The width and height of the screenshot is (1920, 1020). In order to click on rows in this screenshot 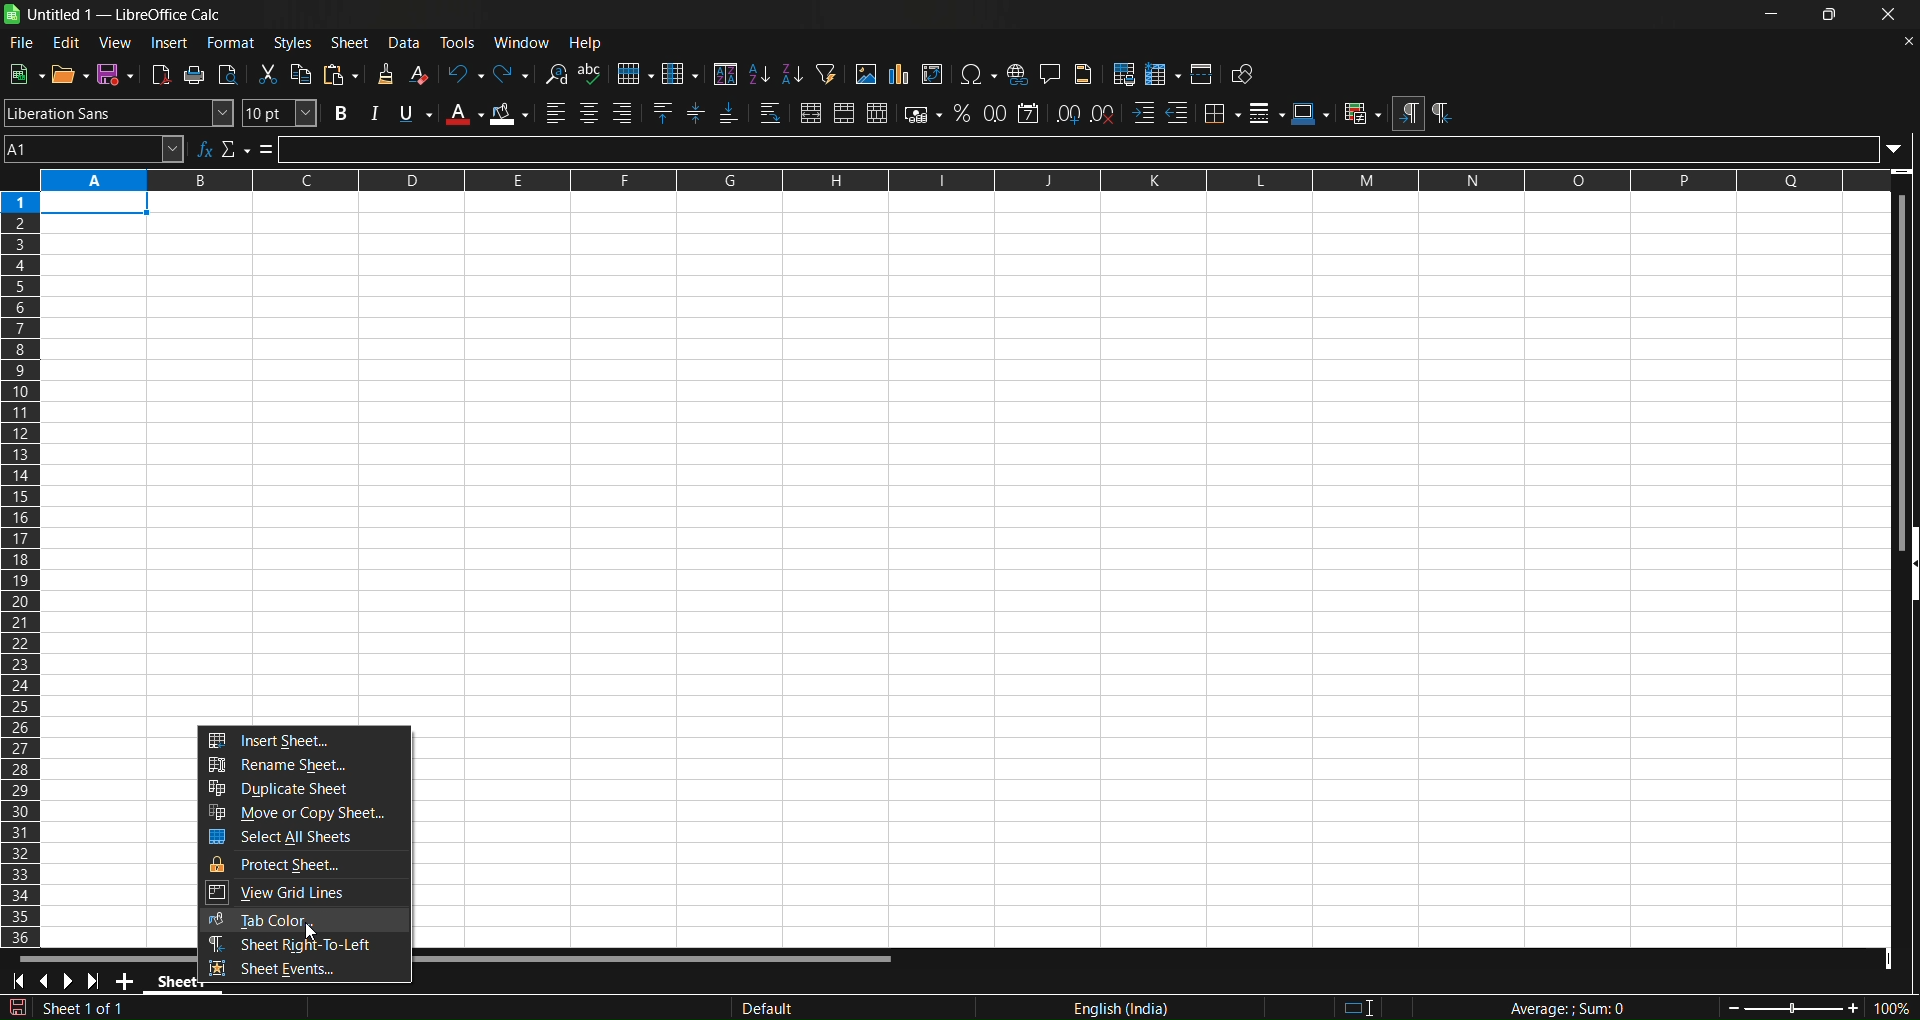, I will do `click(948, 181)`.